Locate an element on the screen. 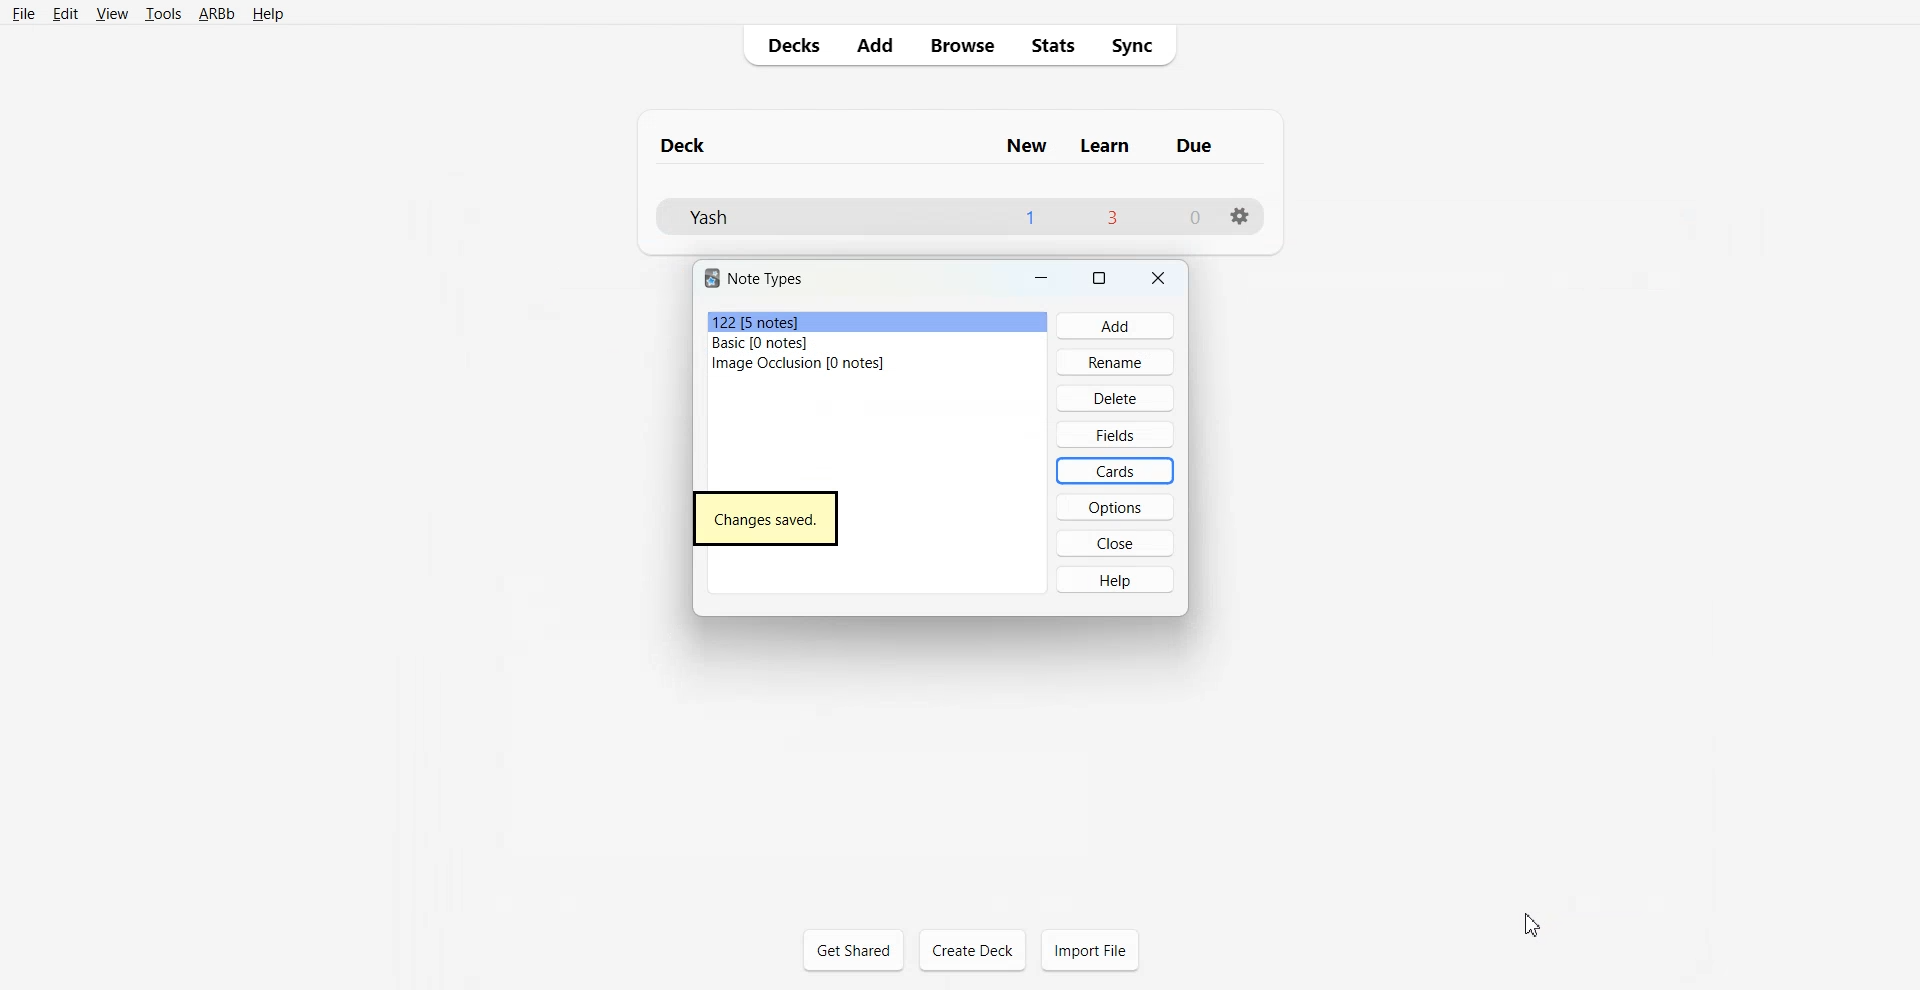 This screenshot has width=1920, height=990. Tools is located at coordinates (163, 14).